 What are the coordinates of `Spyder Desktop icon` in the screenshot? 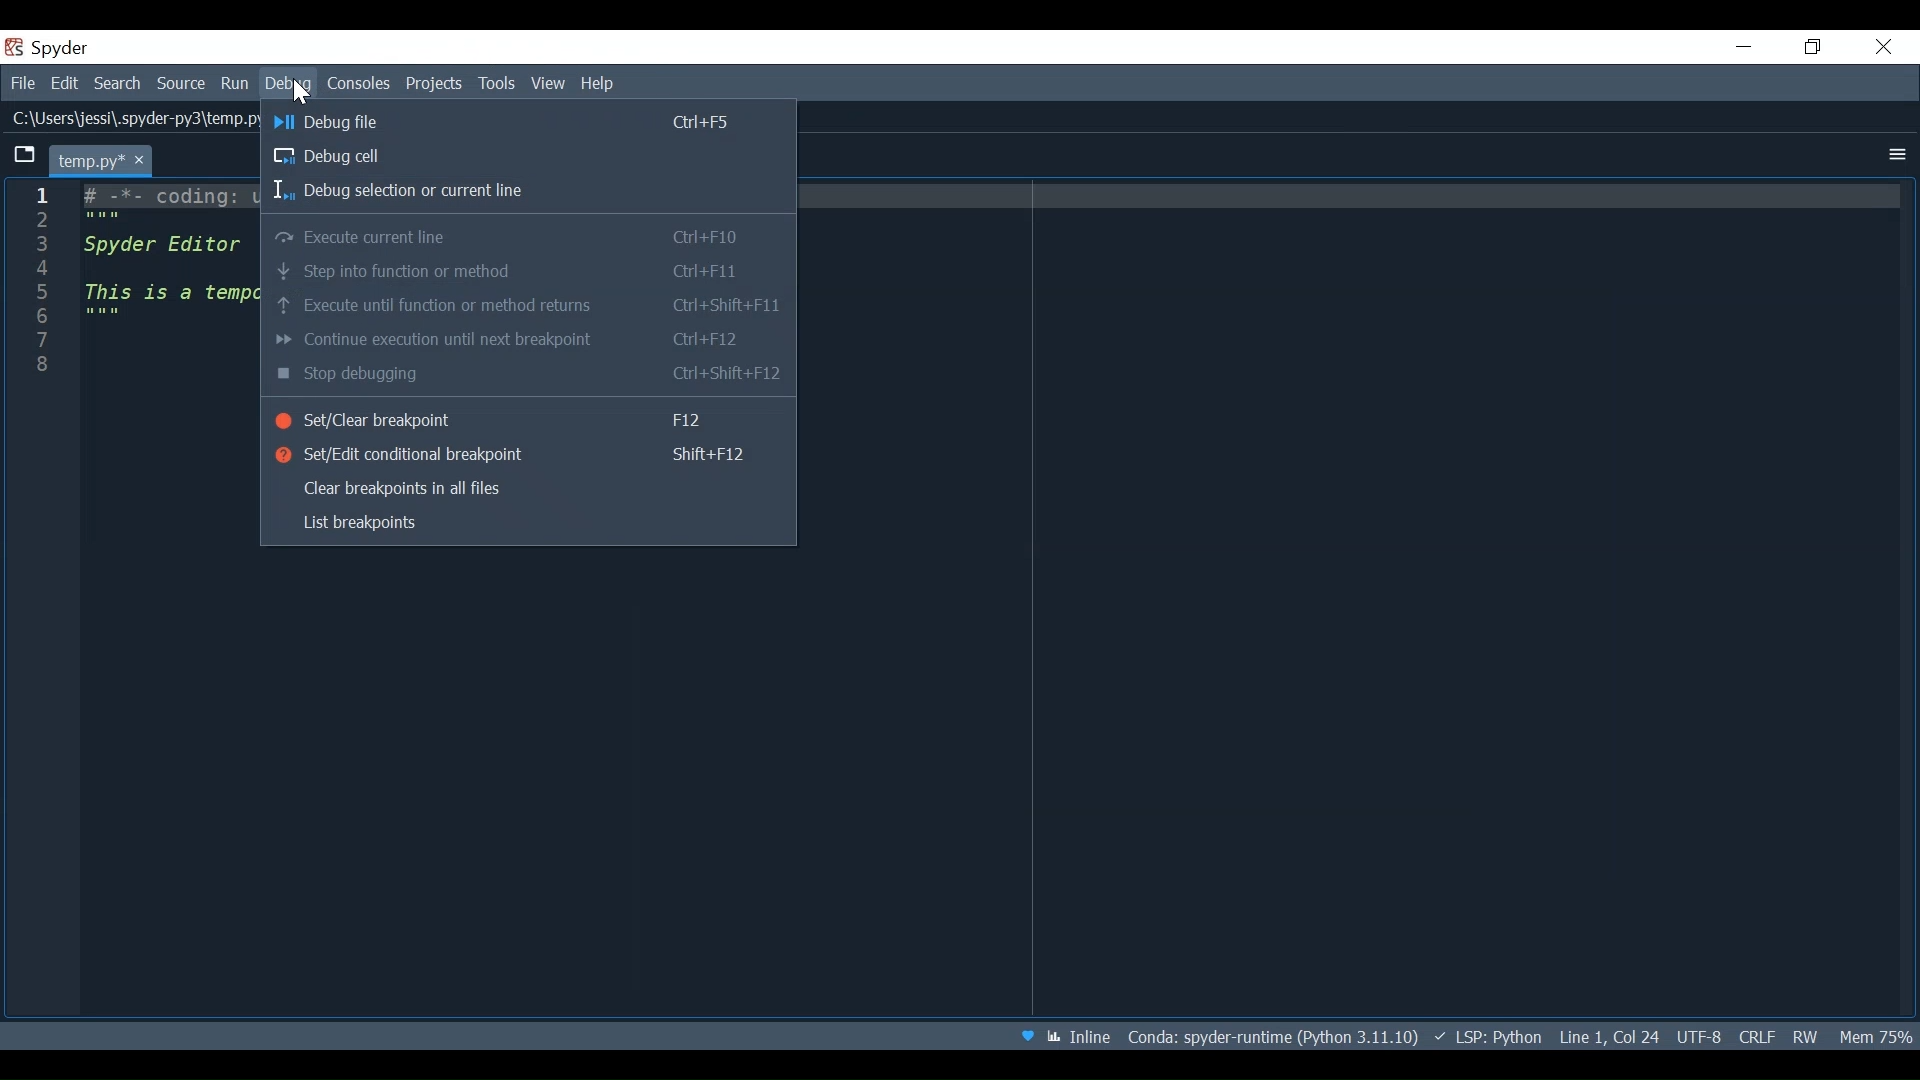 It's located at (50, 46).